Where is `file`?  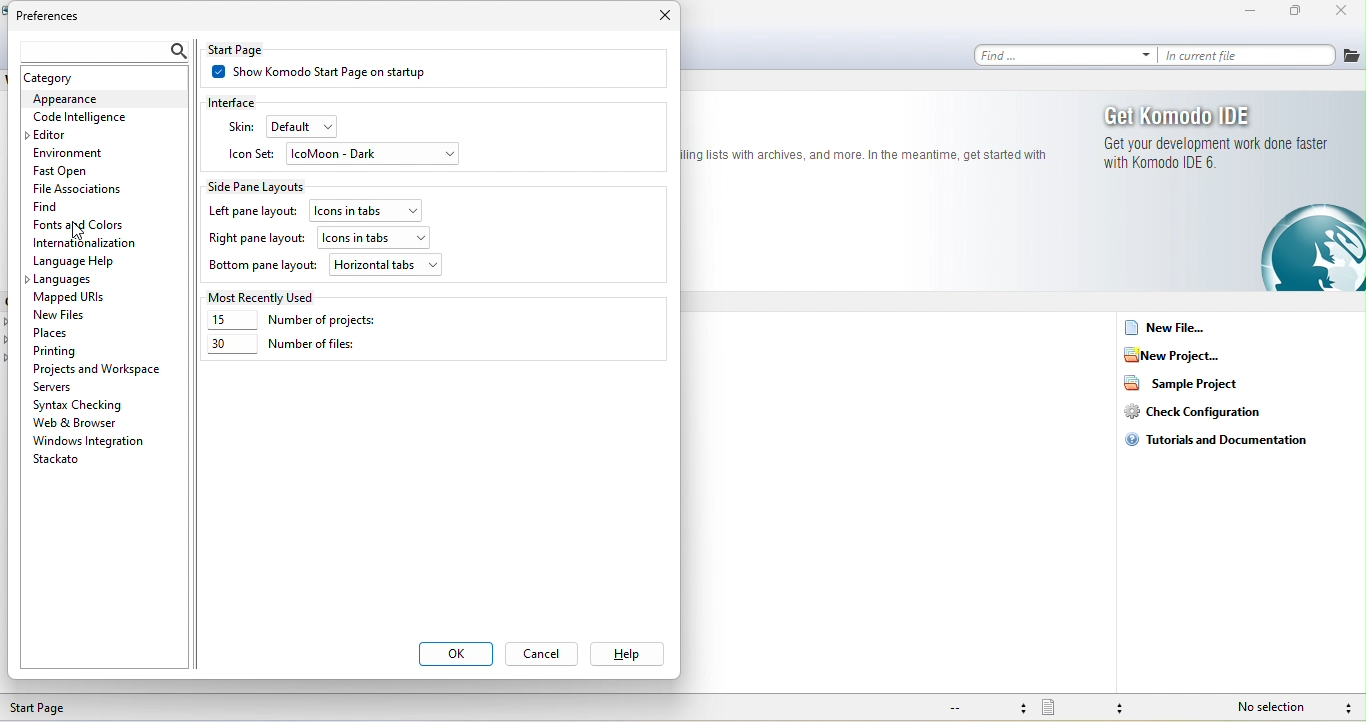 file is located at coordinates (1352, 55).